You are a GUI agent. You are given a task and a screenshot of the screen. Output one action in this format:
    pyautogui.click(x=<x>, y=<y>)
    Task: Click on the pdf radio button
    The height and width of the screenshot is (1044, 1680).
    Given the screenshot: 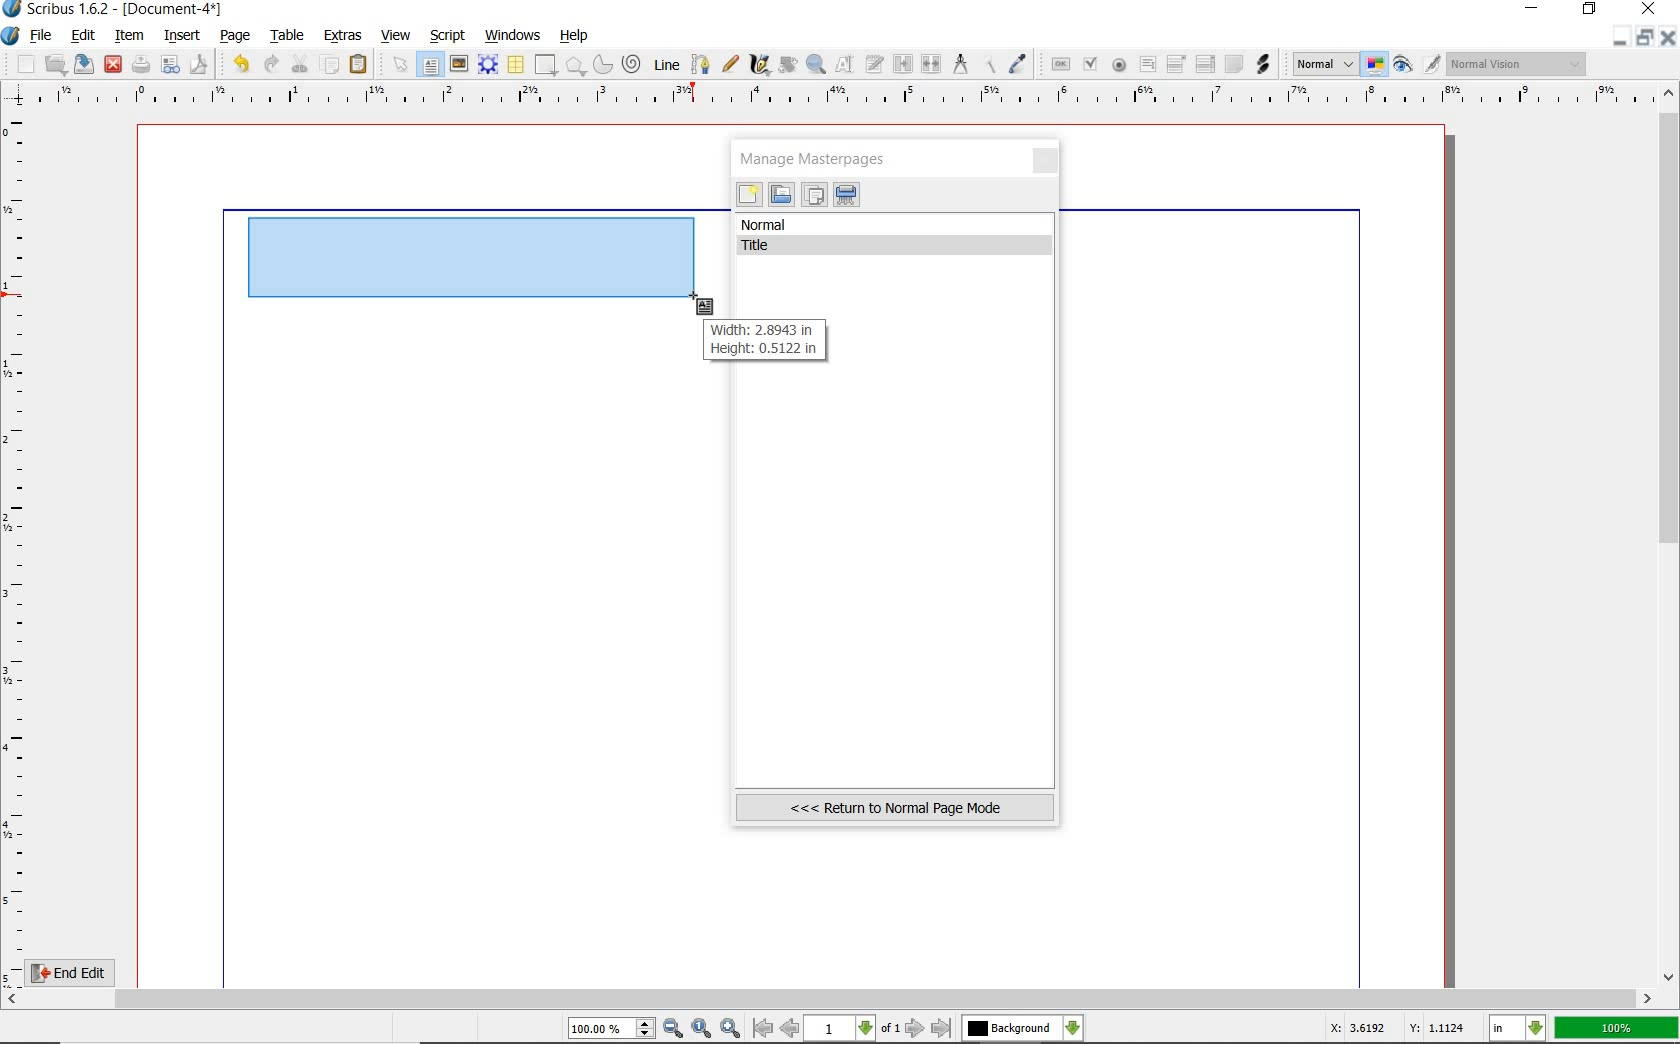 What is the action you would take?
    pyautogui.click(x=1118, y=65)
    